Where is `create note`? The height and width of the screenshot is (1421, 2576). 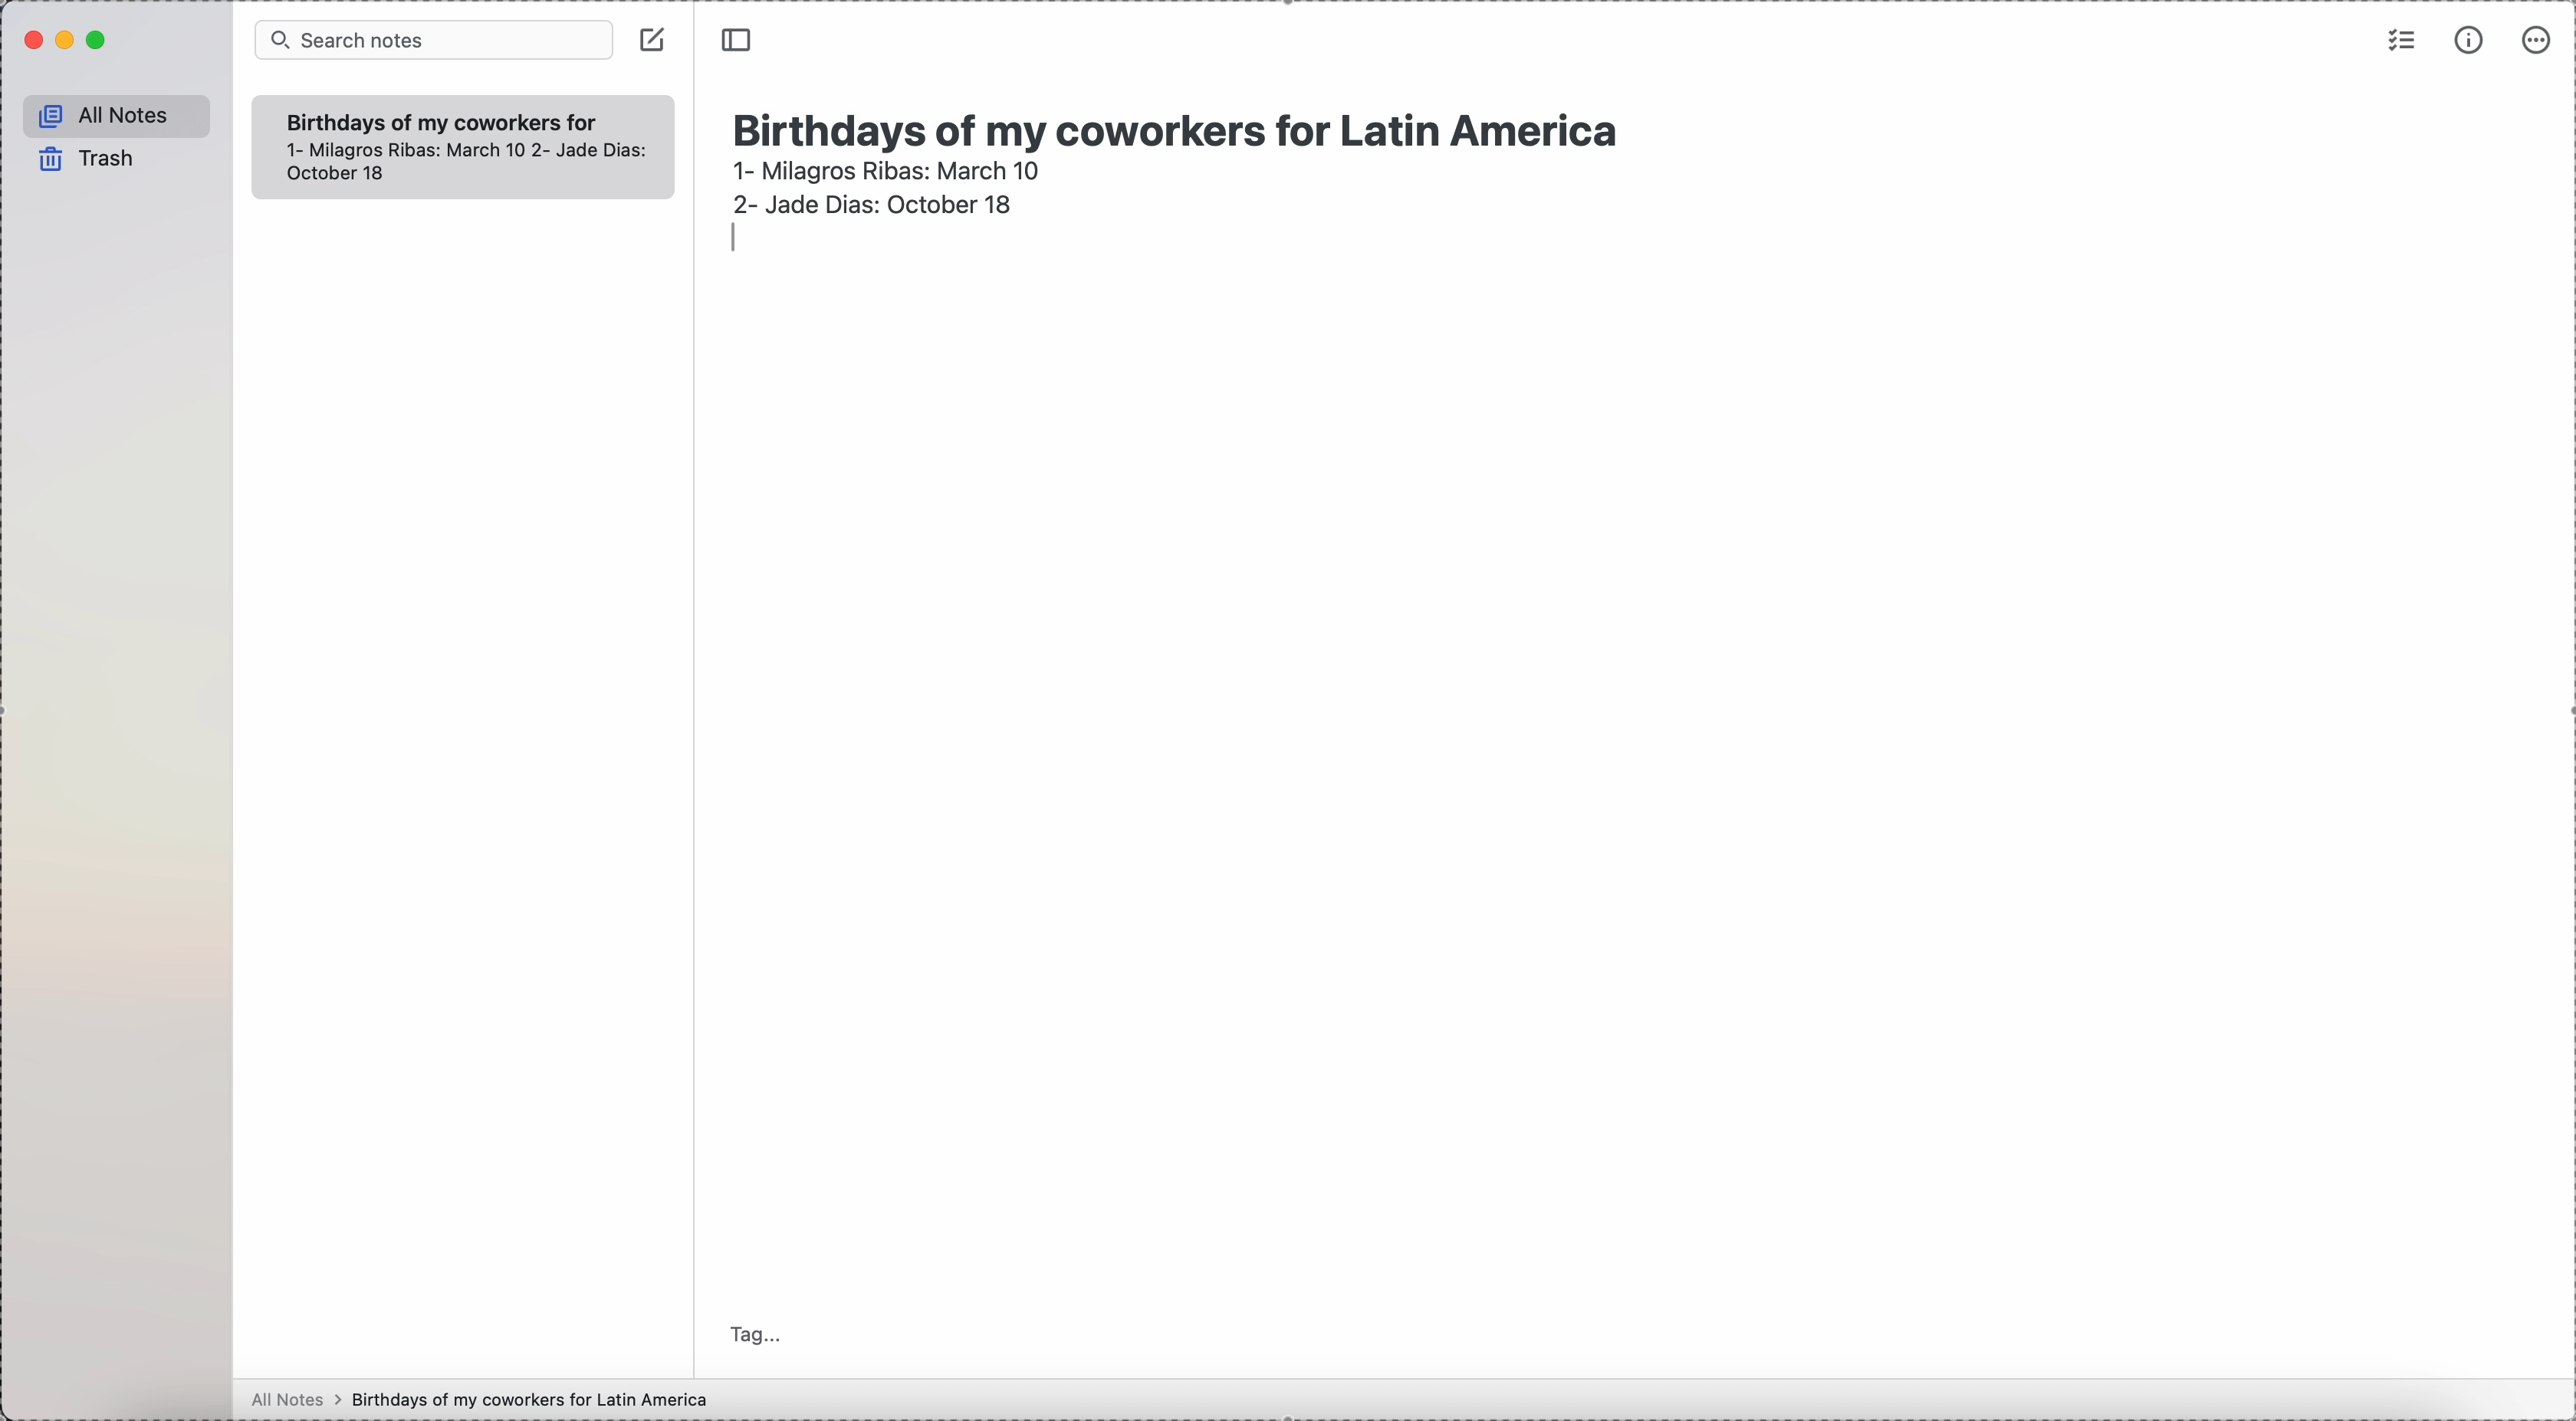
create note is located at coordinates (652, 39).